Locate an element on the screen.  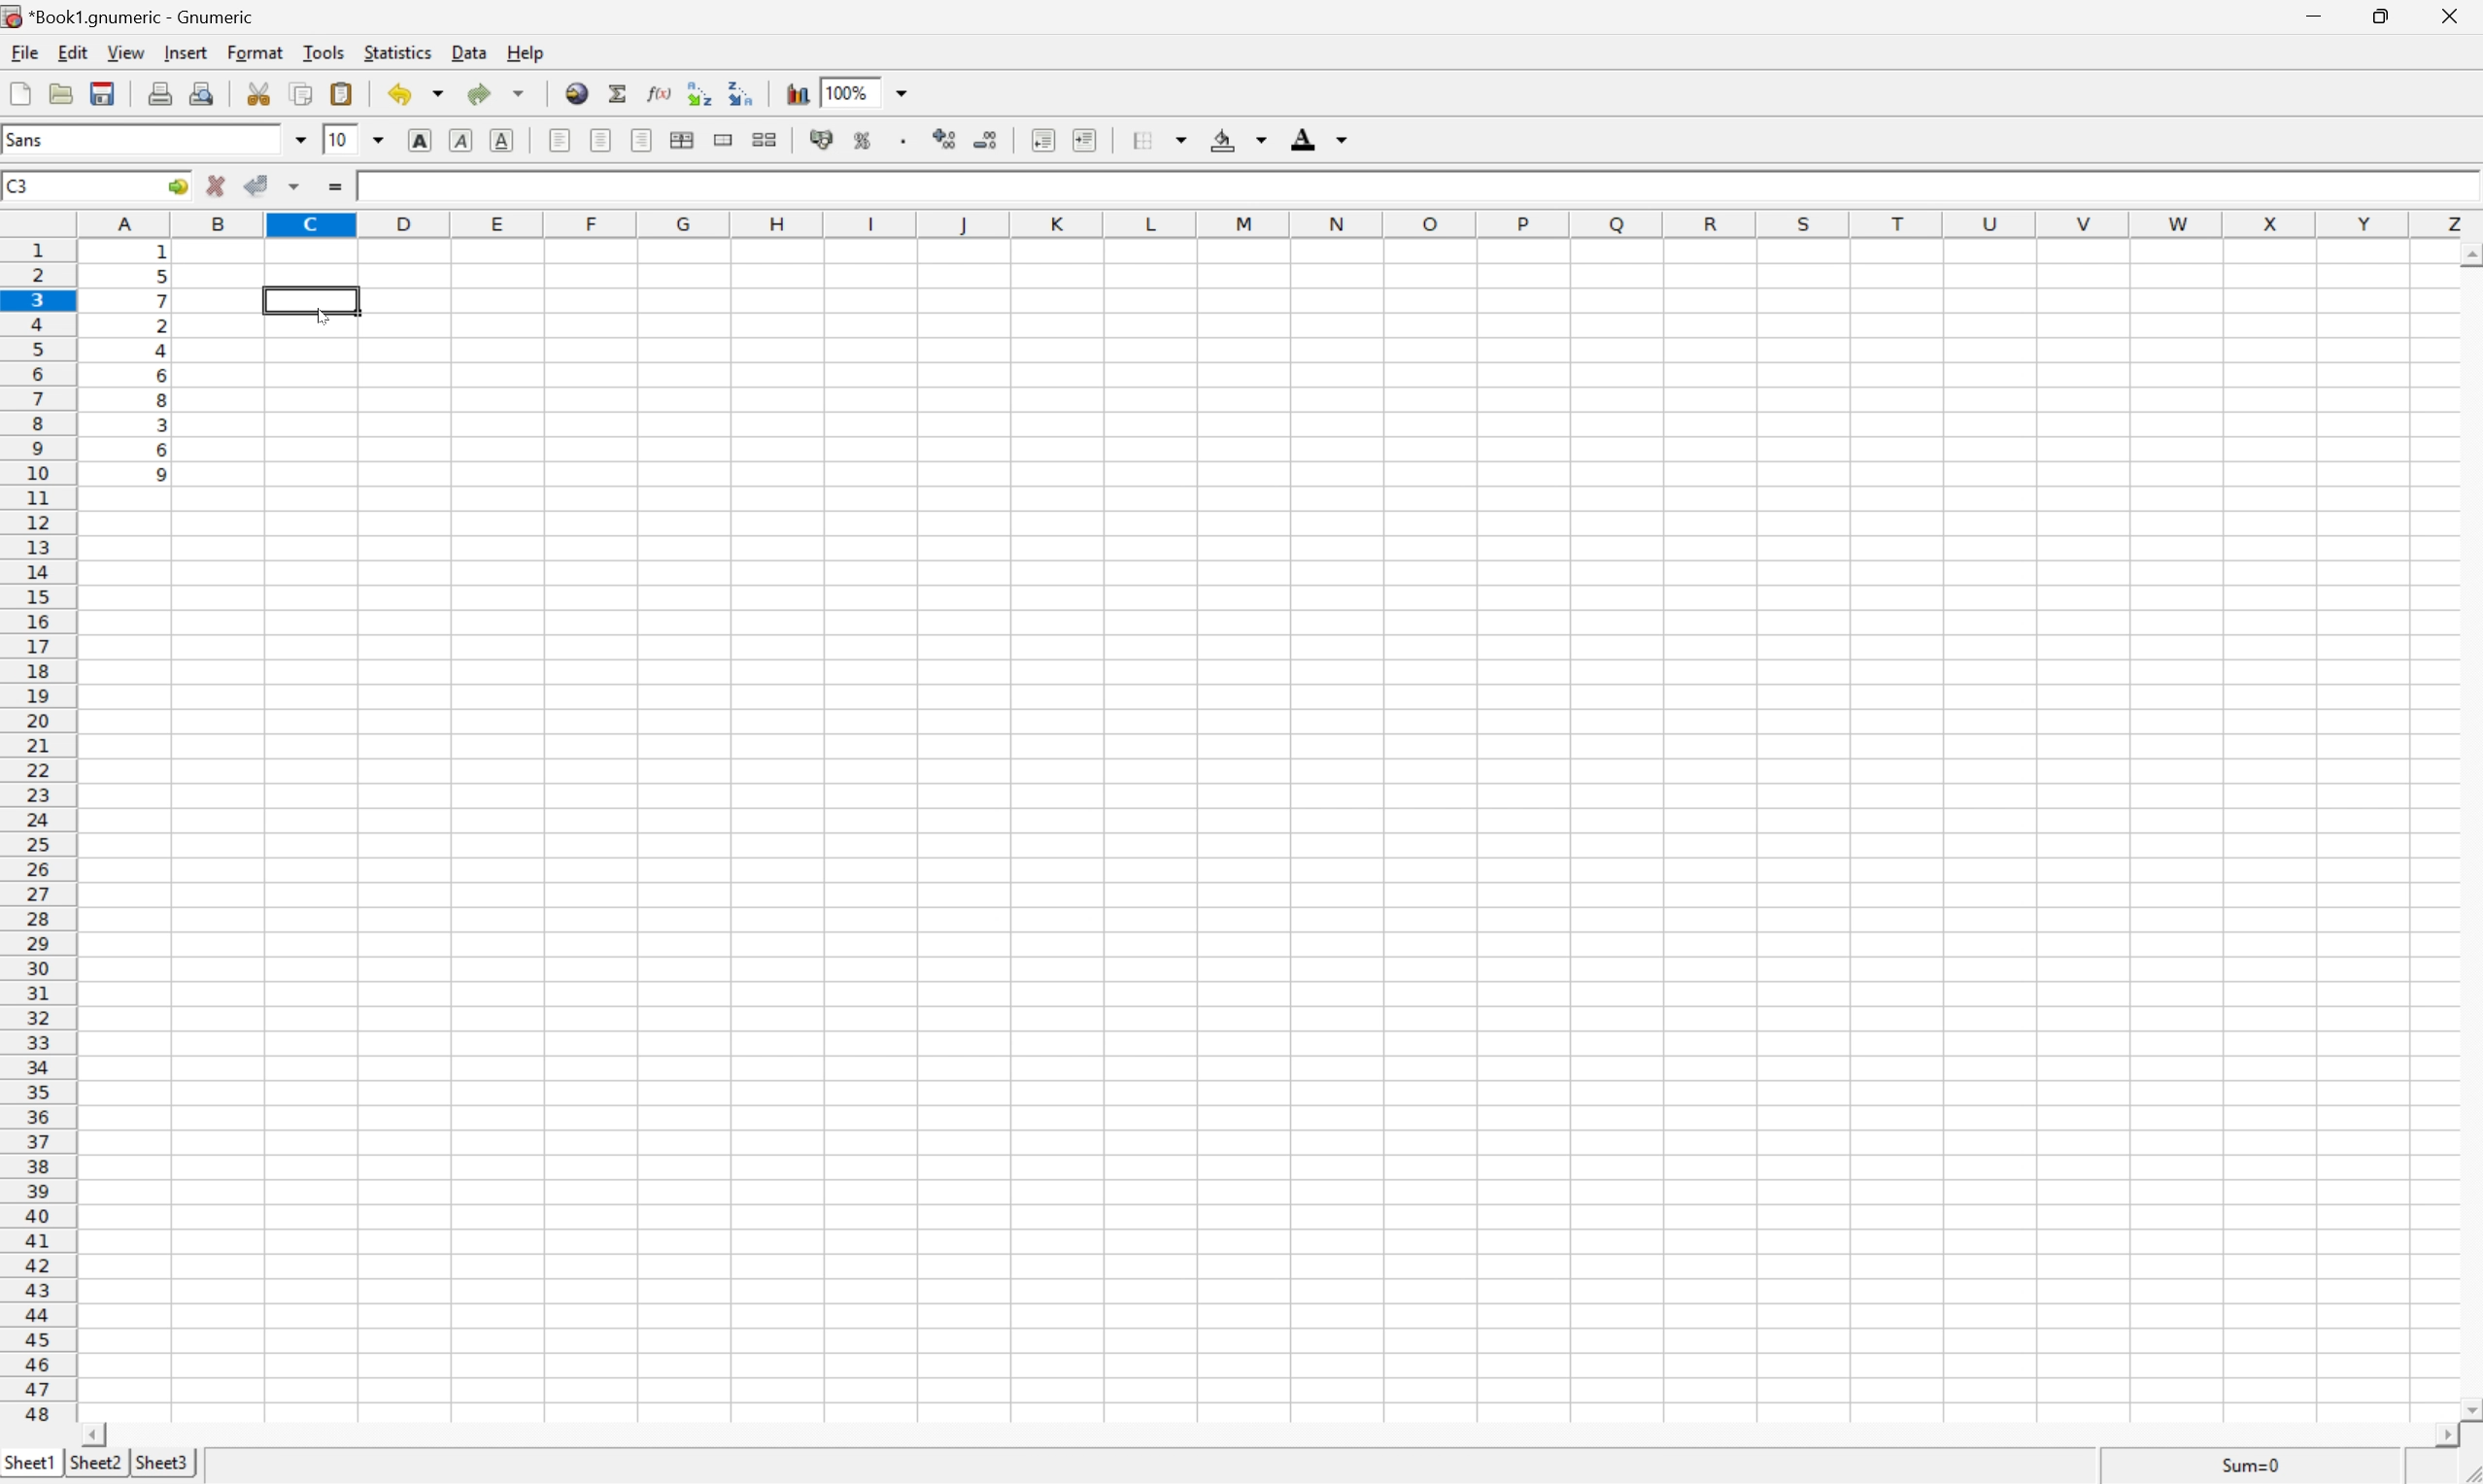
align left is located at coordinates (644, 142).